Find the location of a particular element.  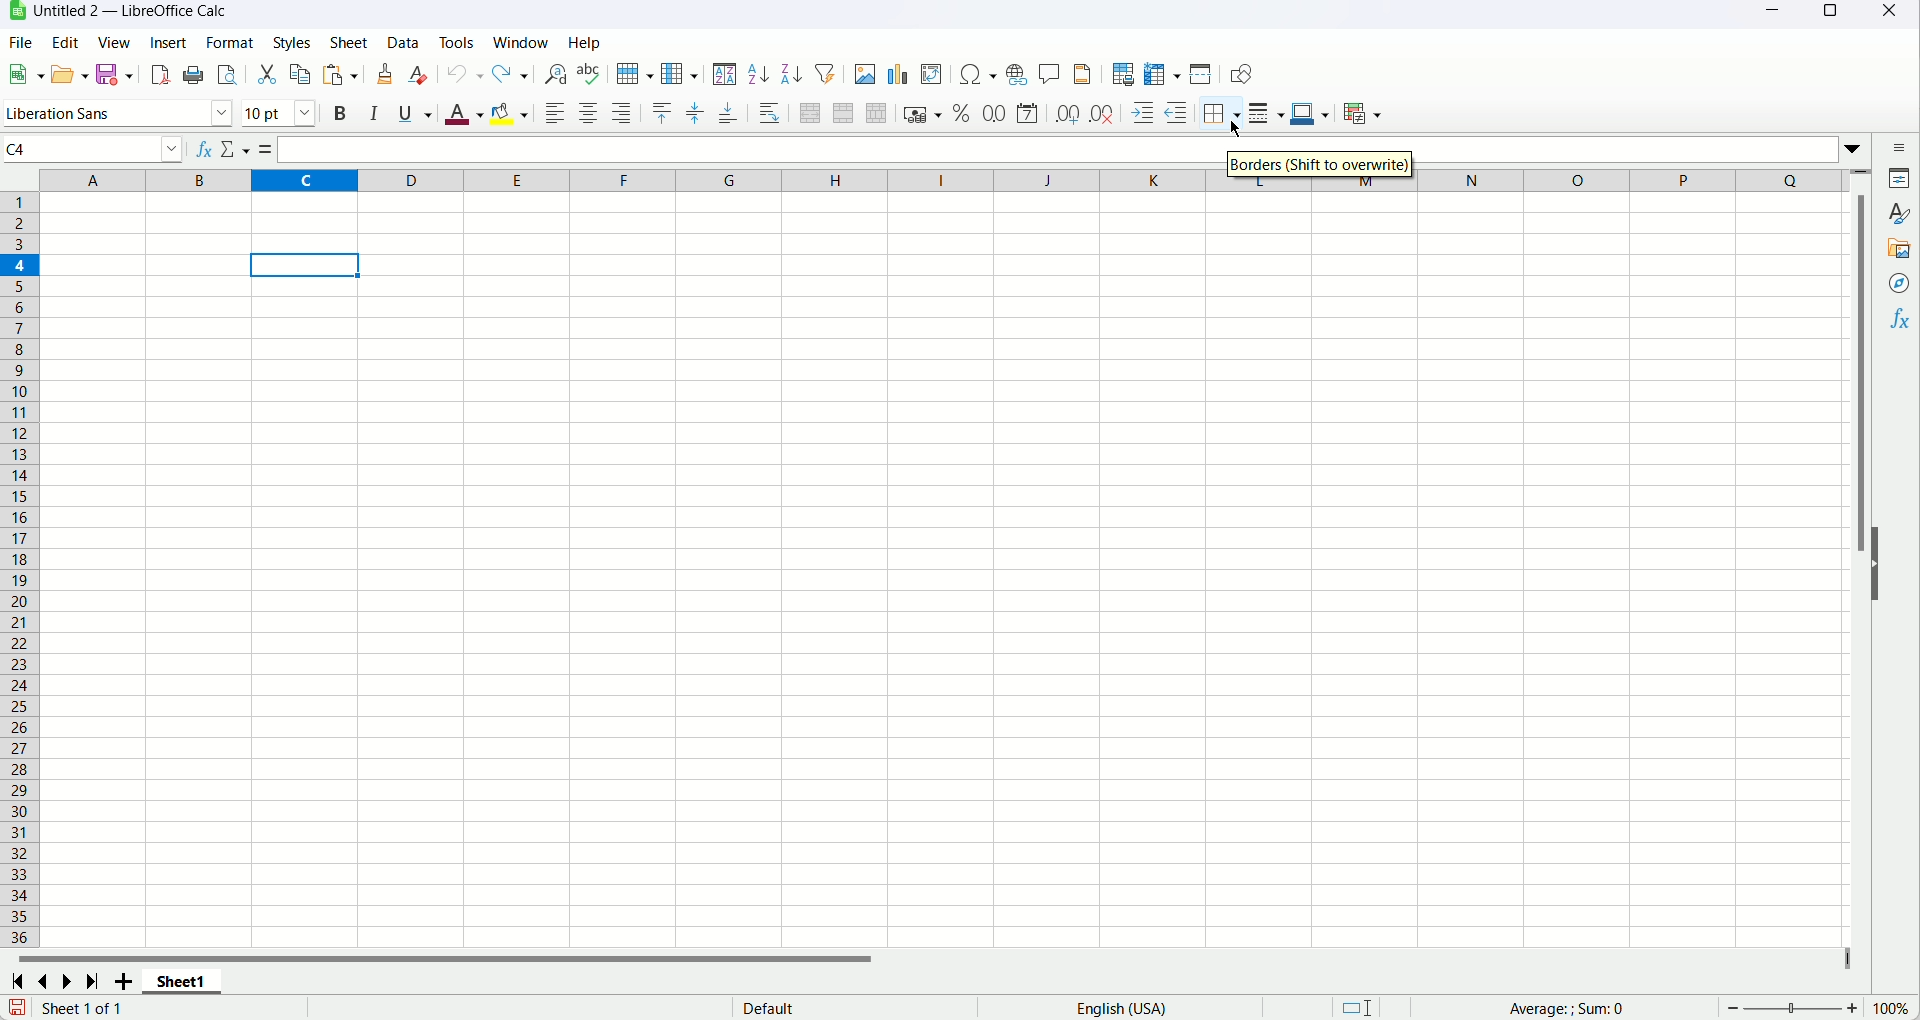

Styles is located at coordinates (290, 42).